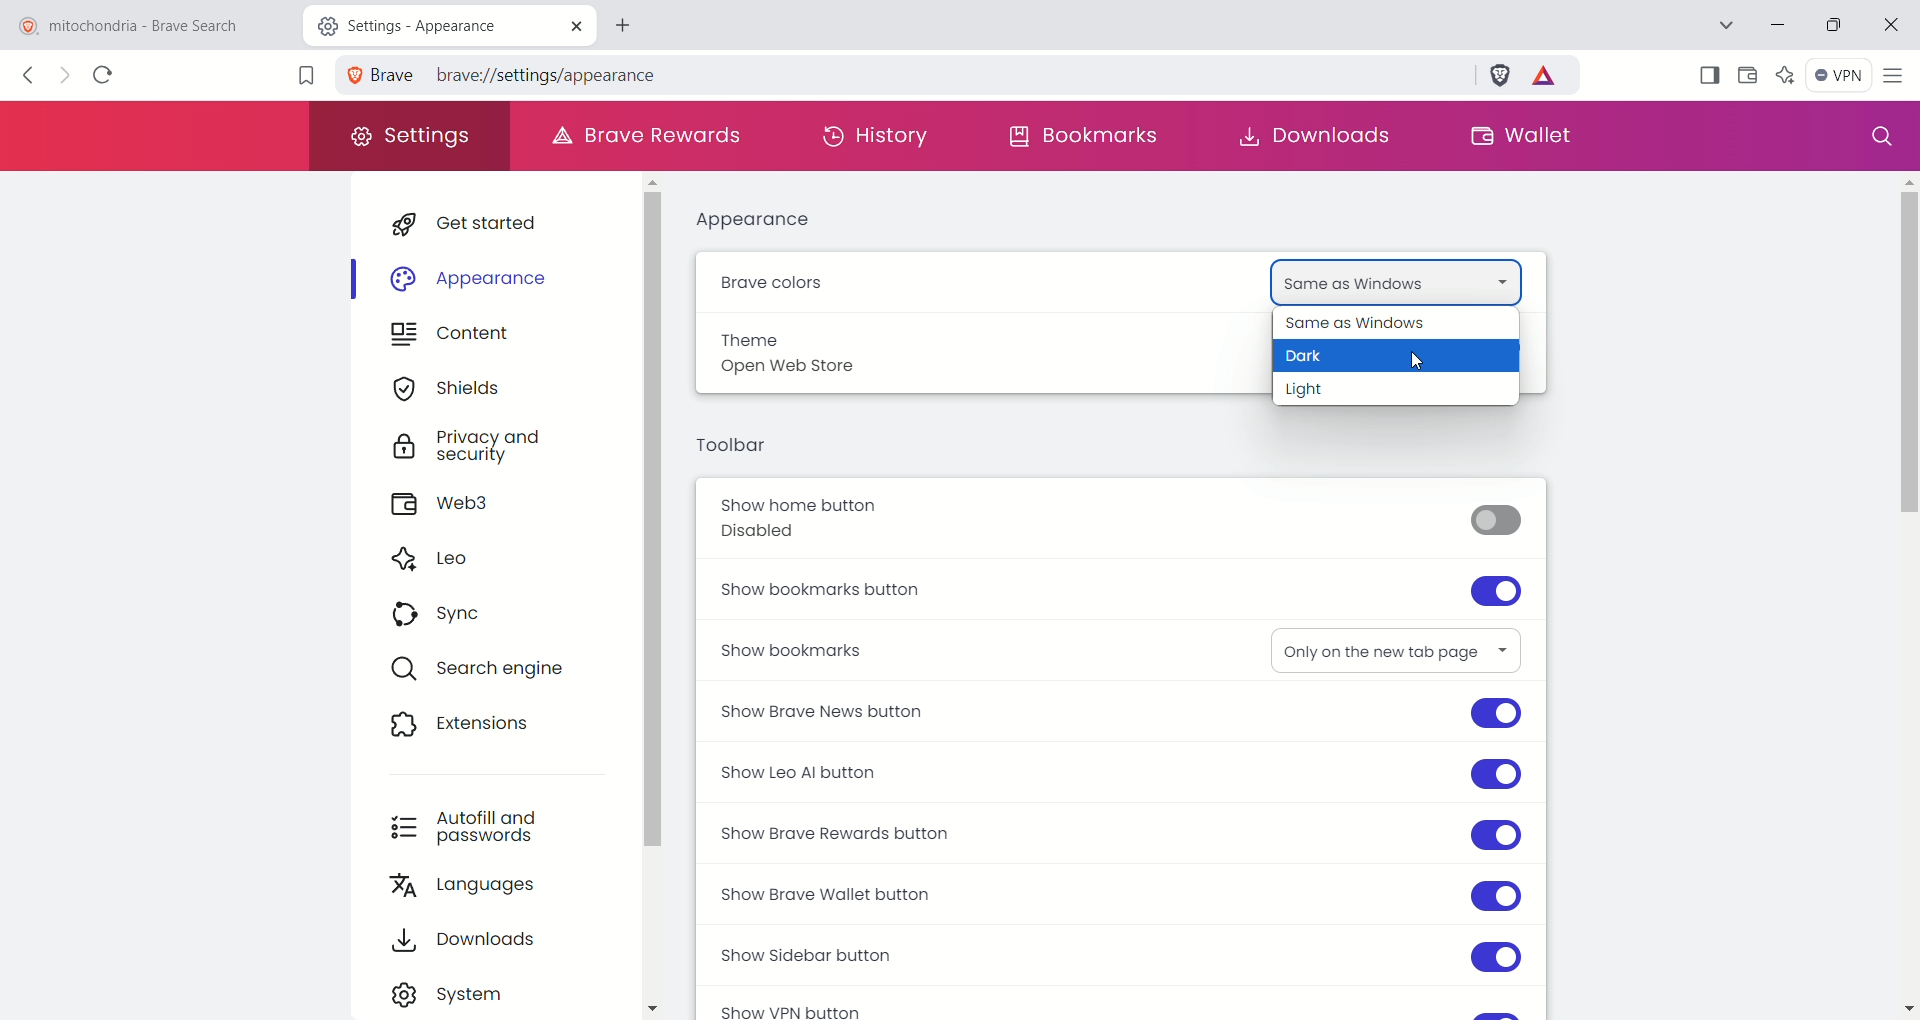 The image size is (1920, 1020). I want to click on show brave news button, so click(1117, 712).